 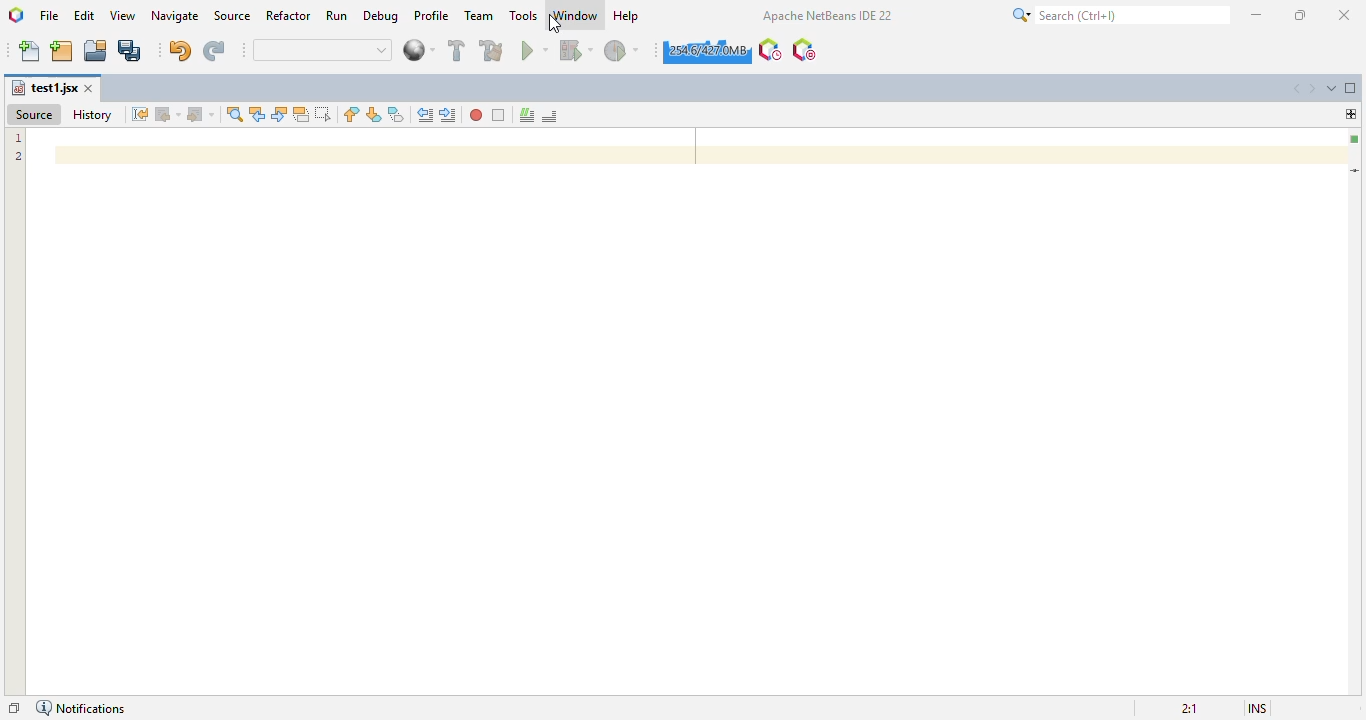 What do you see at coordinates (431, 16) in the screenshot?
I see `profile` at bounding box center [431, 16].